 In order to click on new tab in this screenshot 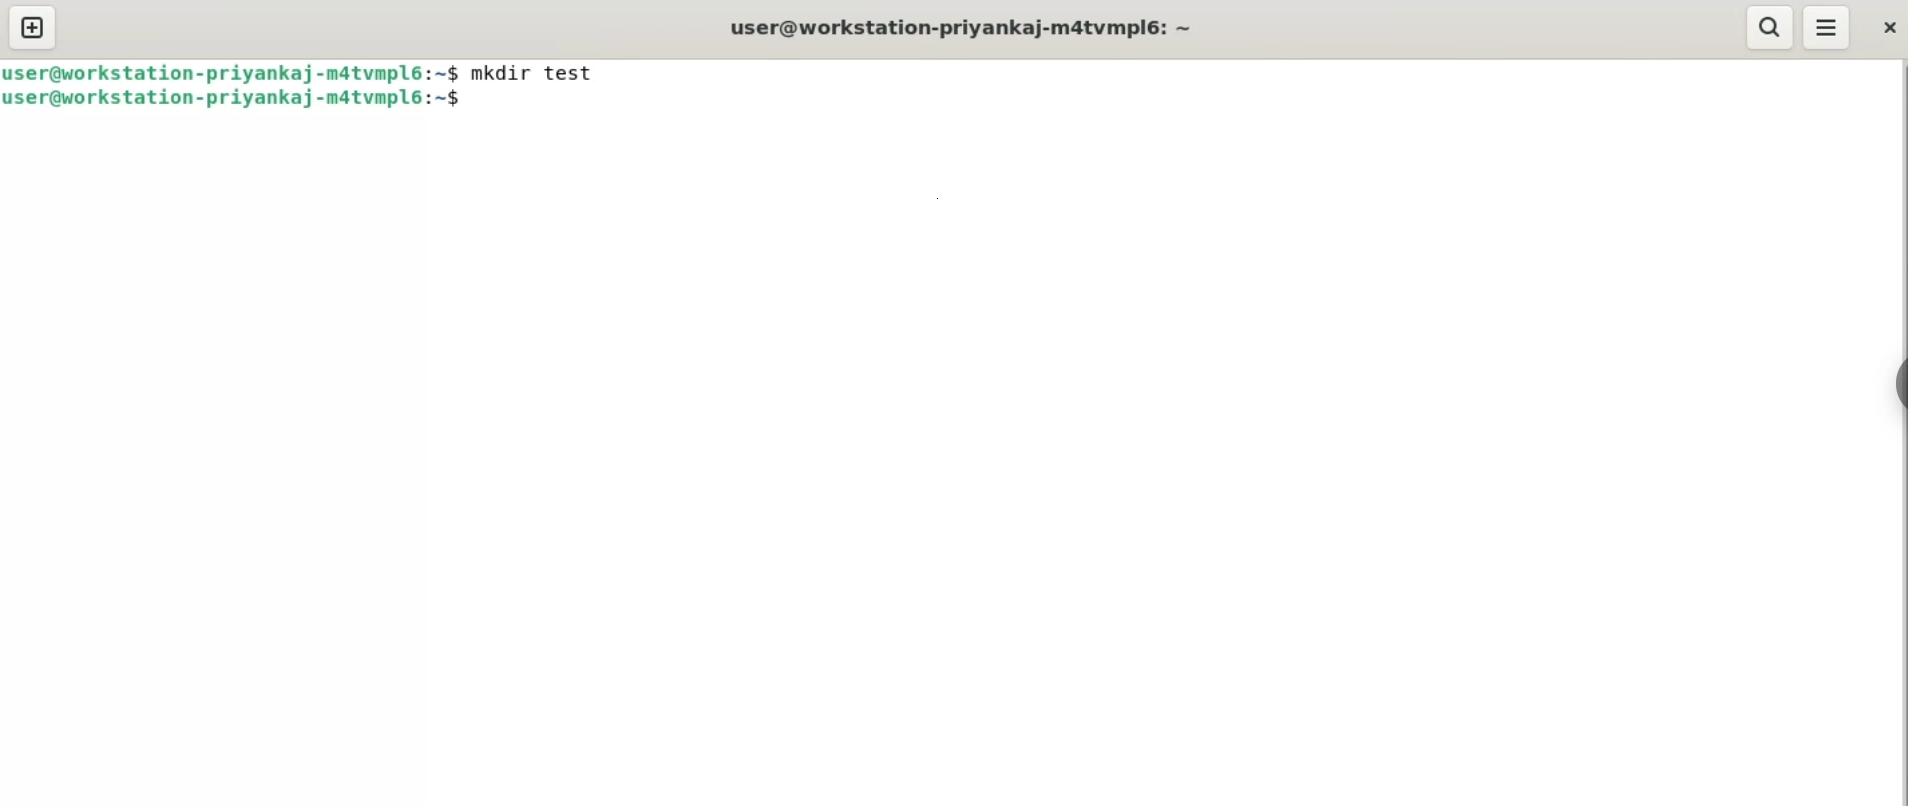, I will do `click(32, 29)`.